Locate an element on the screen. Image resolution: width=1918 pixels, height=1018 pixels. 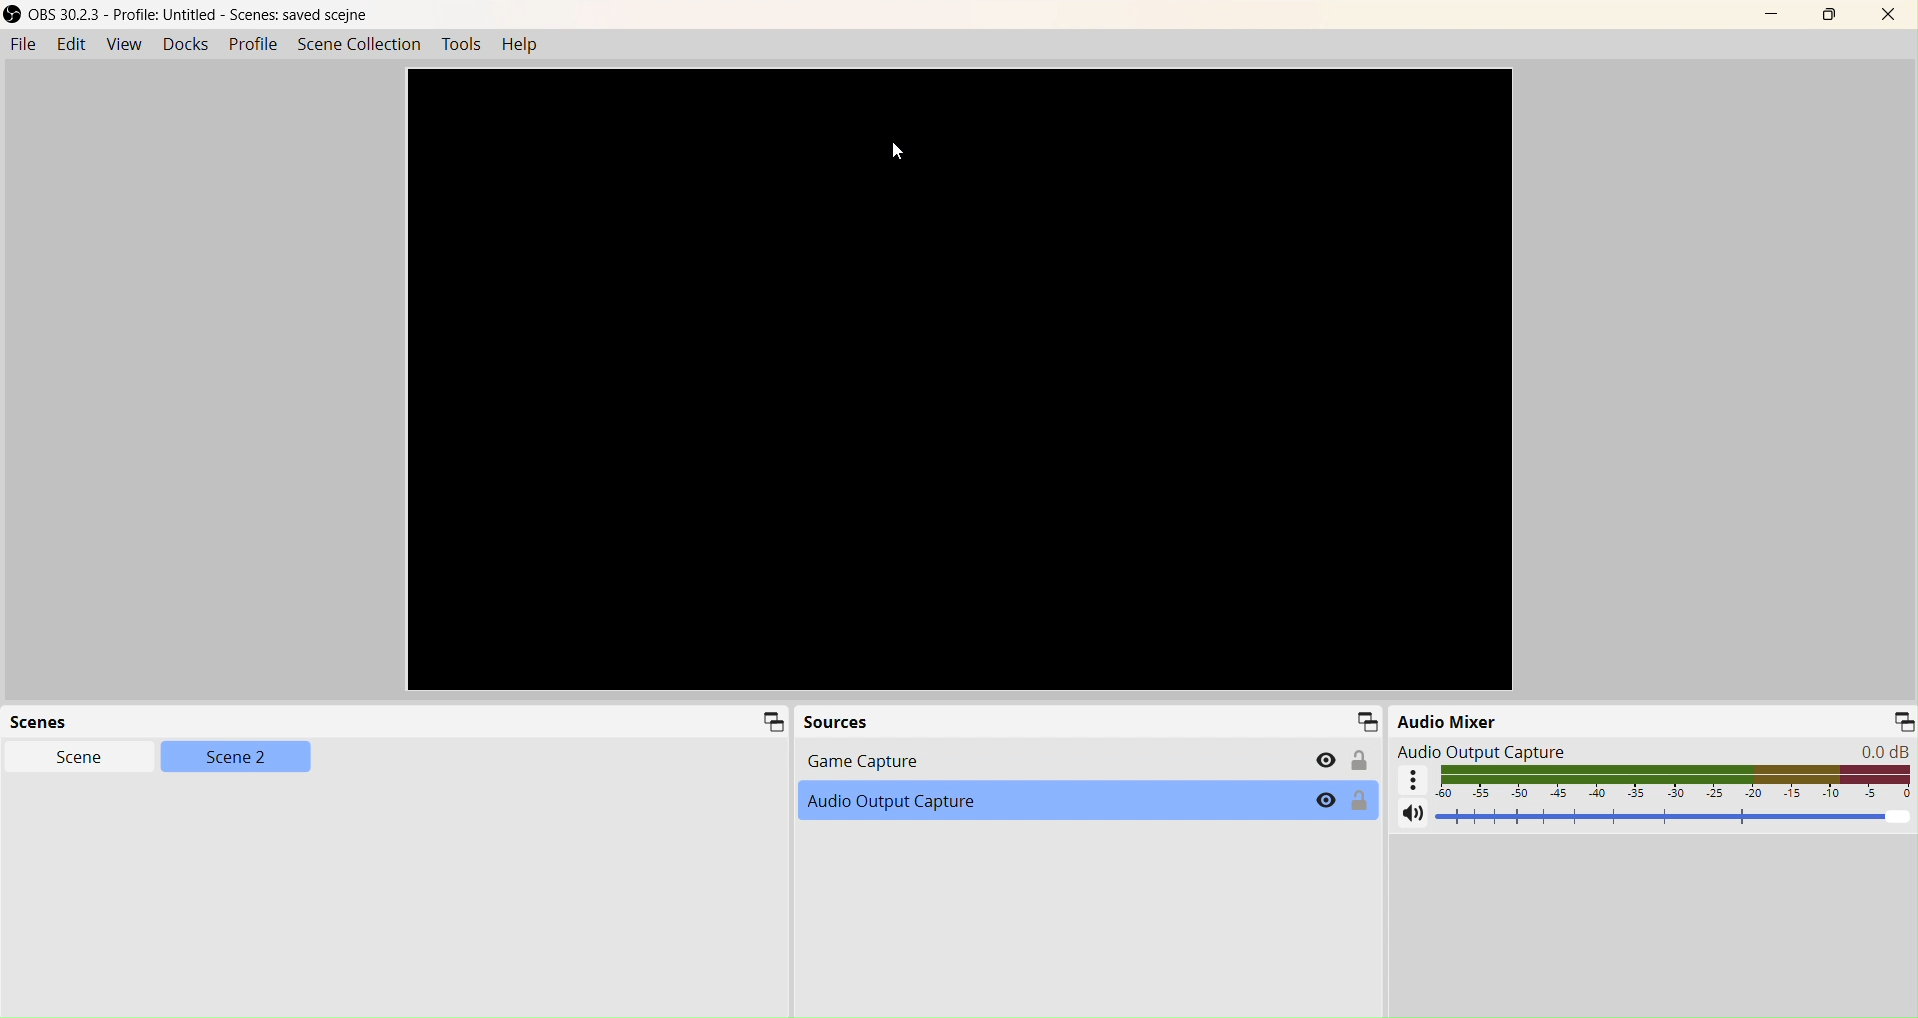
Edit is located at coordinates (74, 46).